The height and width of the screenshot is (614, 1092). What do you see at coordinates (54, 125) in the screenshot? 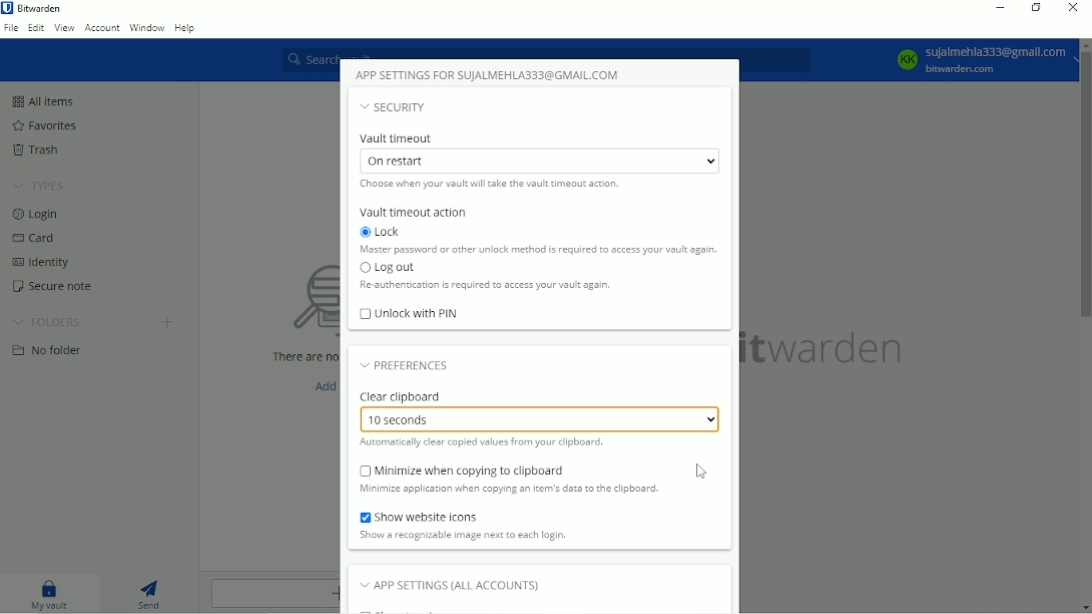
I see `Favorites` at bounding box center [54, 125].